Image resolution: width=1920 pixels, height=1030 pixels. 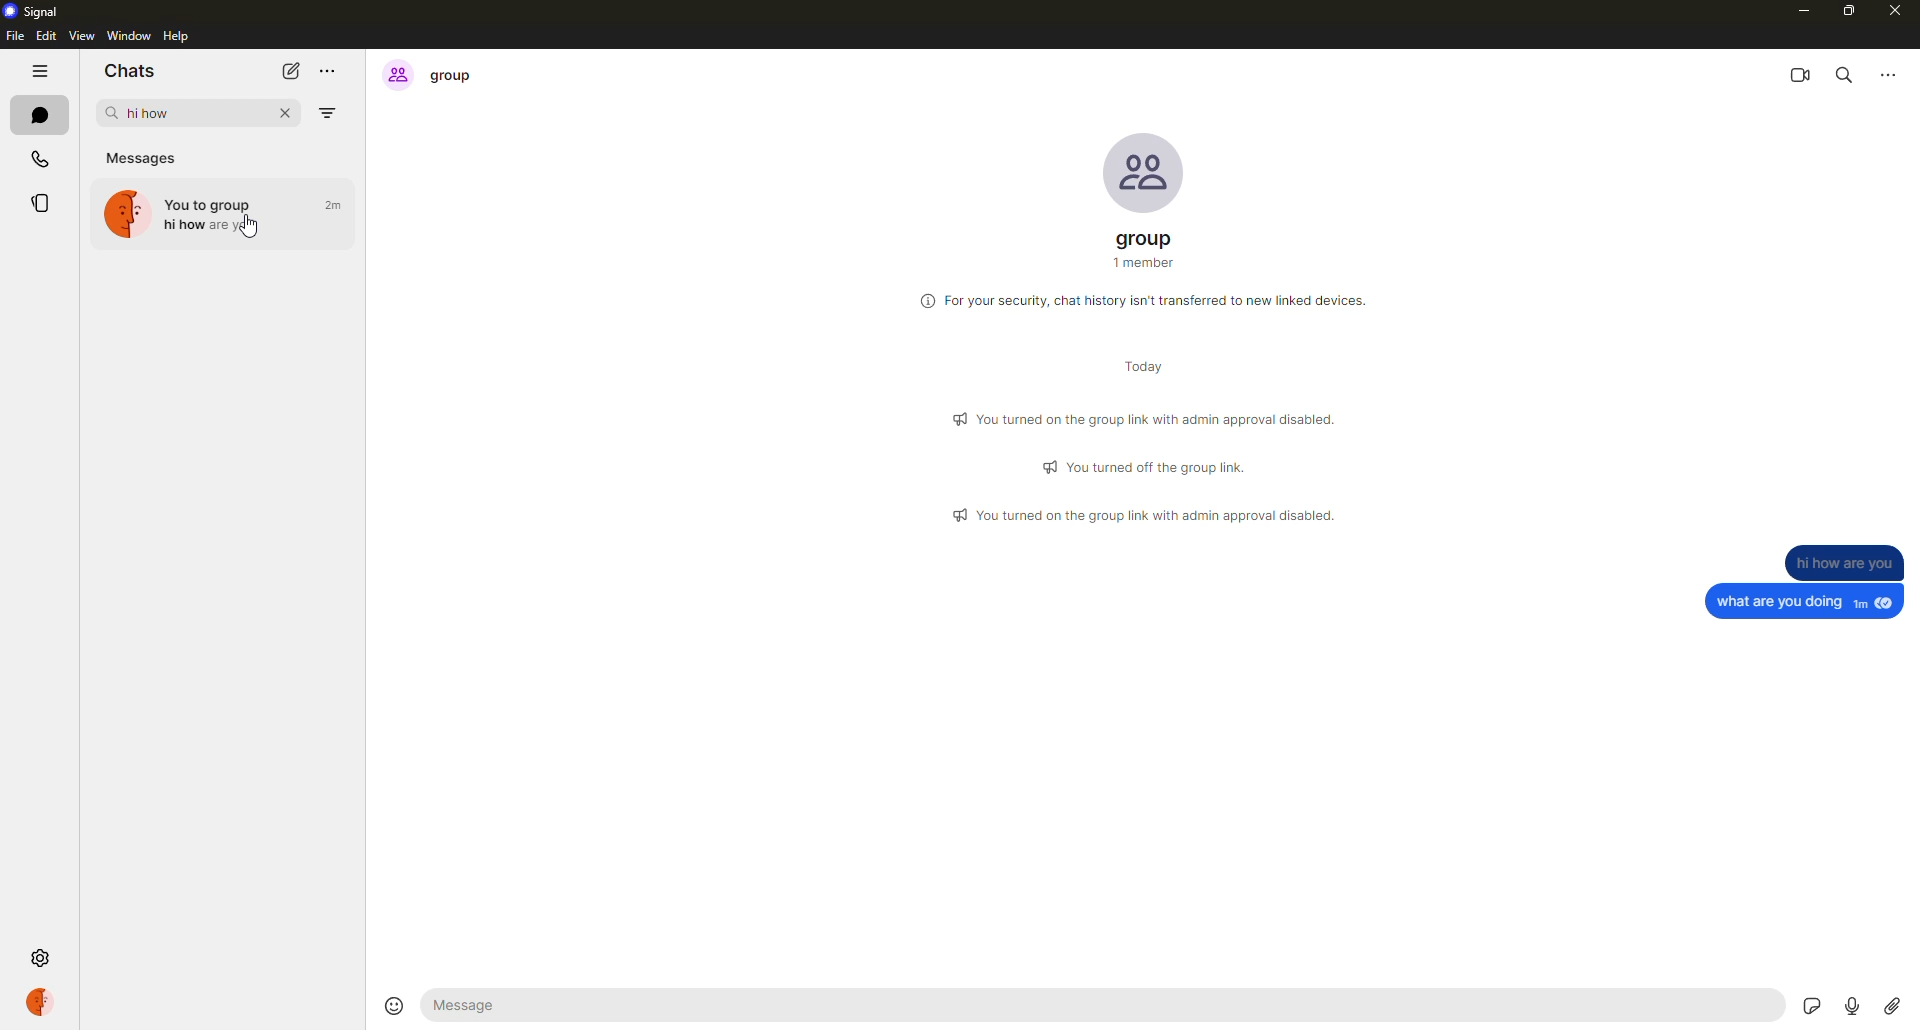 What do you see at coordinates (144, 111) in the screenshot?
I see `hi how` at bounding box center [144, 111].